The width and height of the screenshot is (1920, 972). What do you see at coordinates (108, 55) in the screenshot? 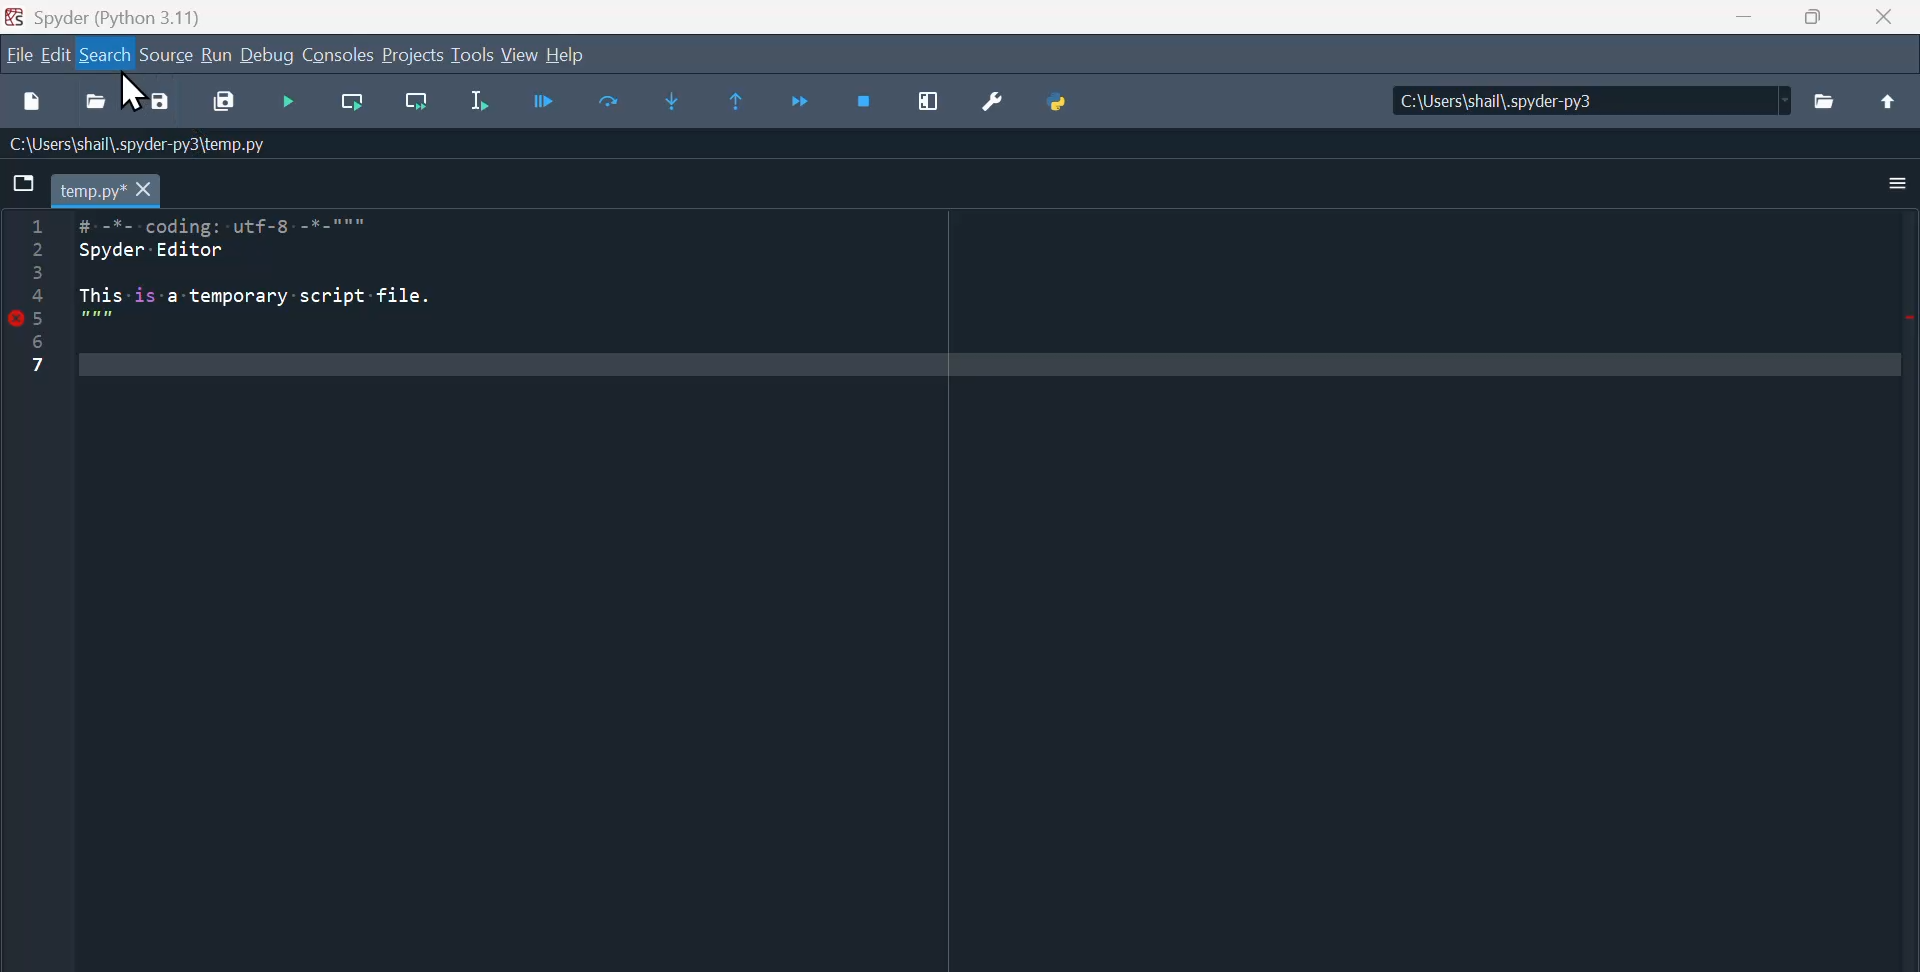
I see `Search` at bounding box center [108, 55].